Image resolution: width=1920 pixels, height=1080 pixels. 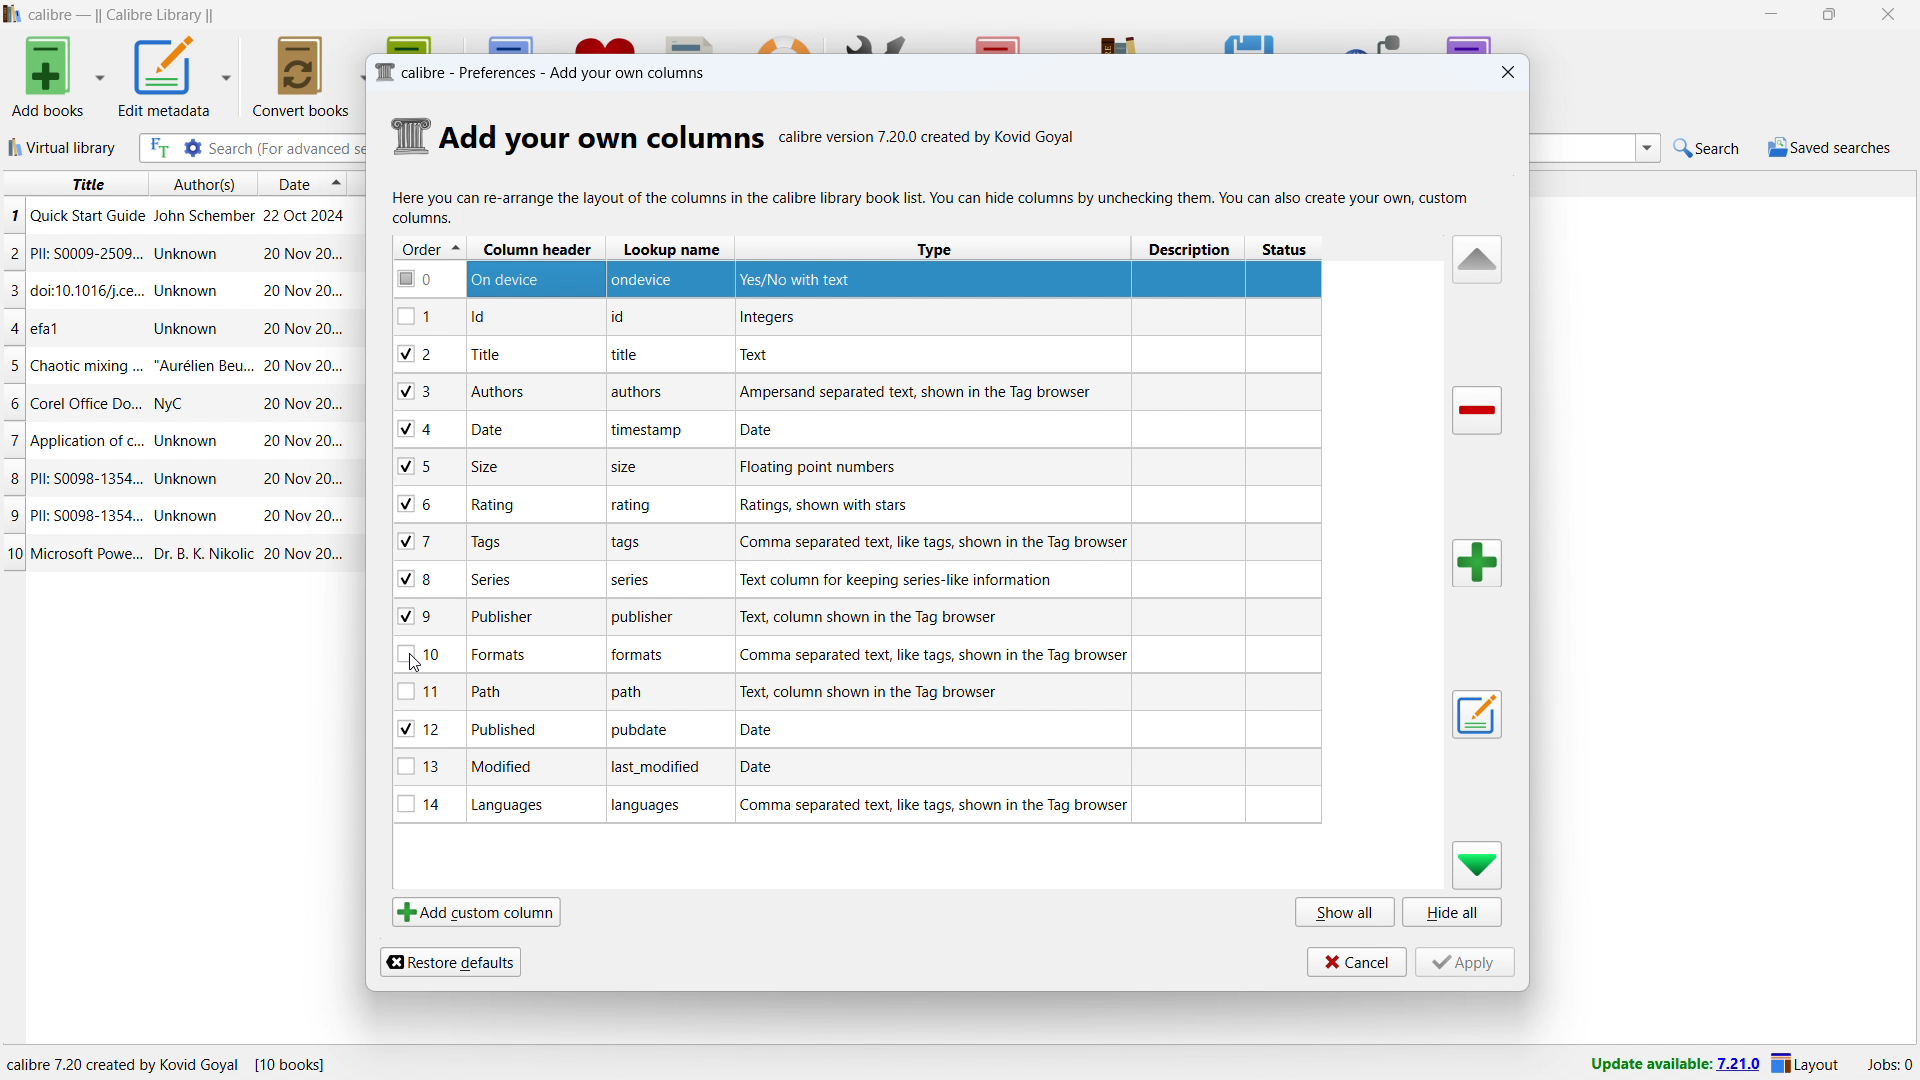 I want to click on v3 ‘Authors authors. Ampersand separated text, shown in the lag browser, so click(x=857, y=393).